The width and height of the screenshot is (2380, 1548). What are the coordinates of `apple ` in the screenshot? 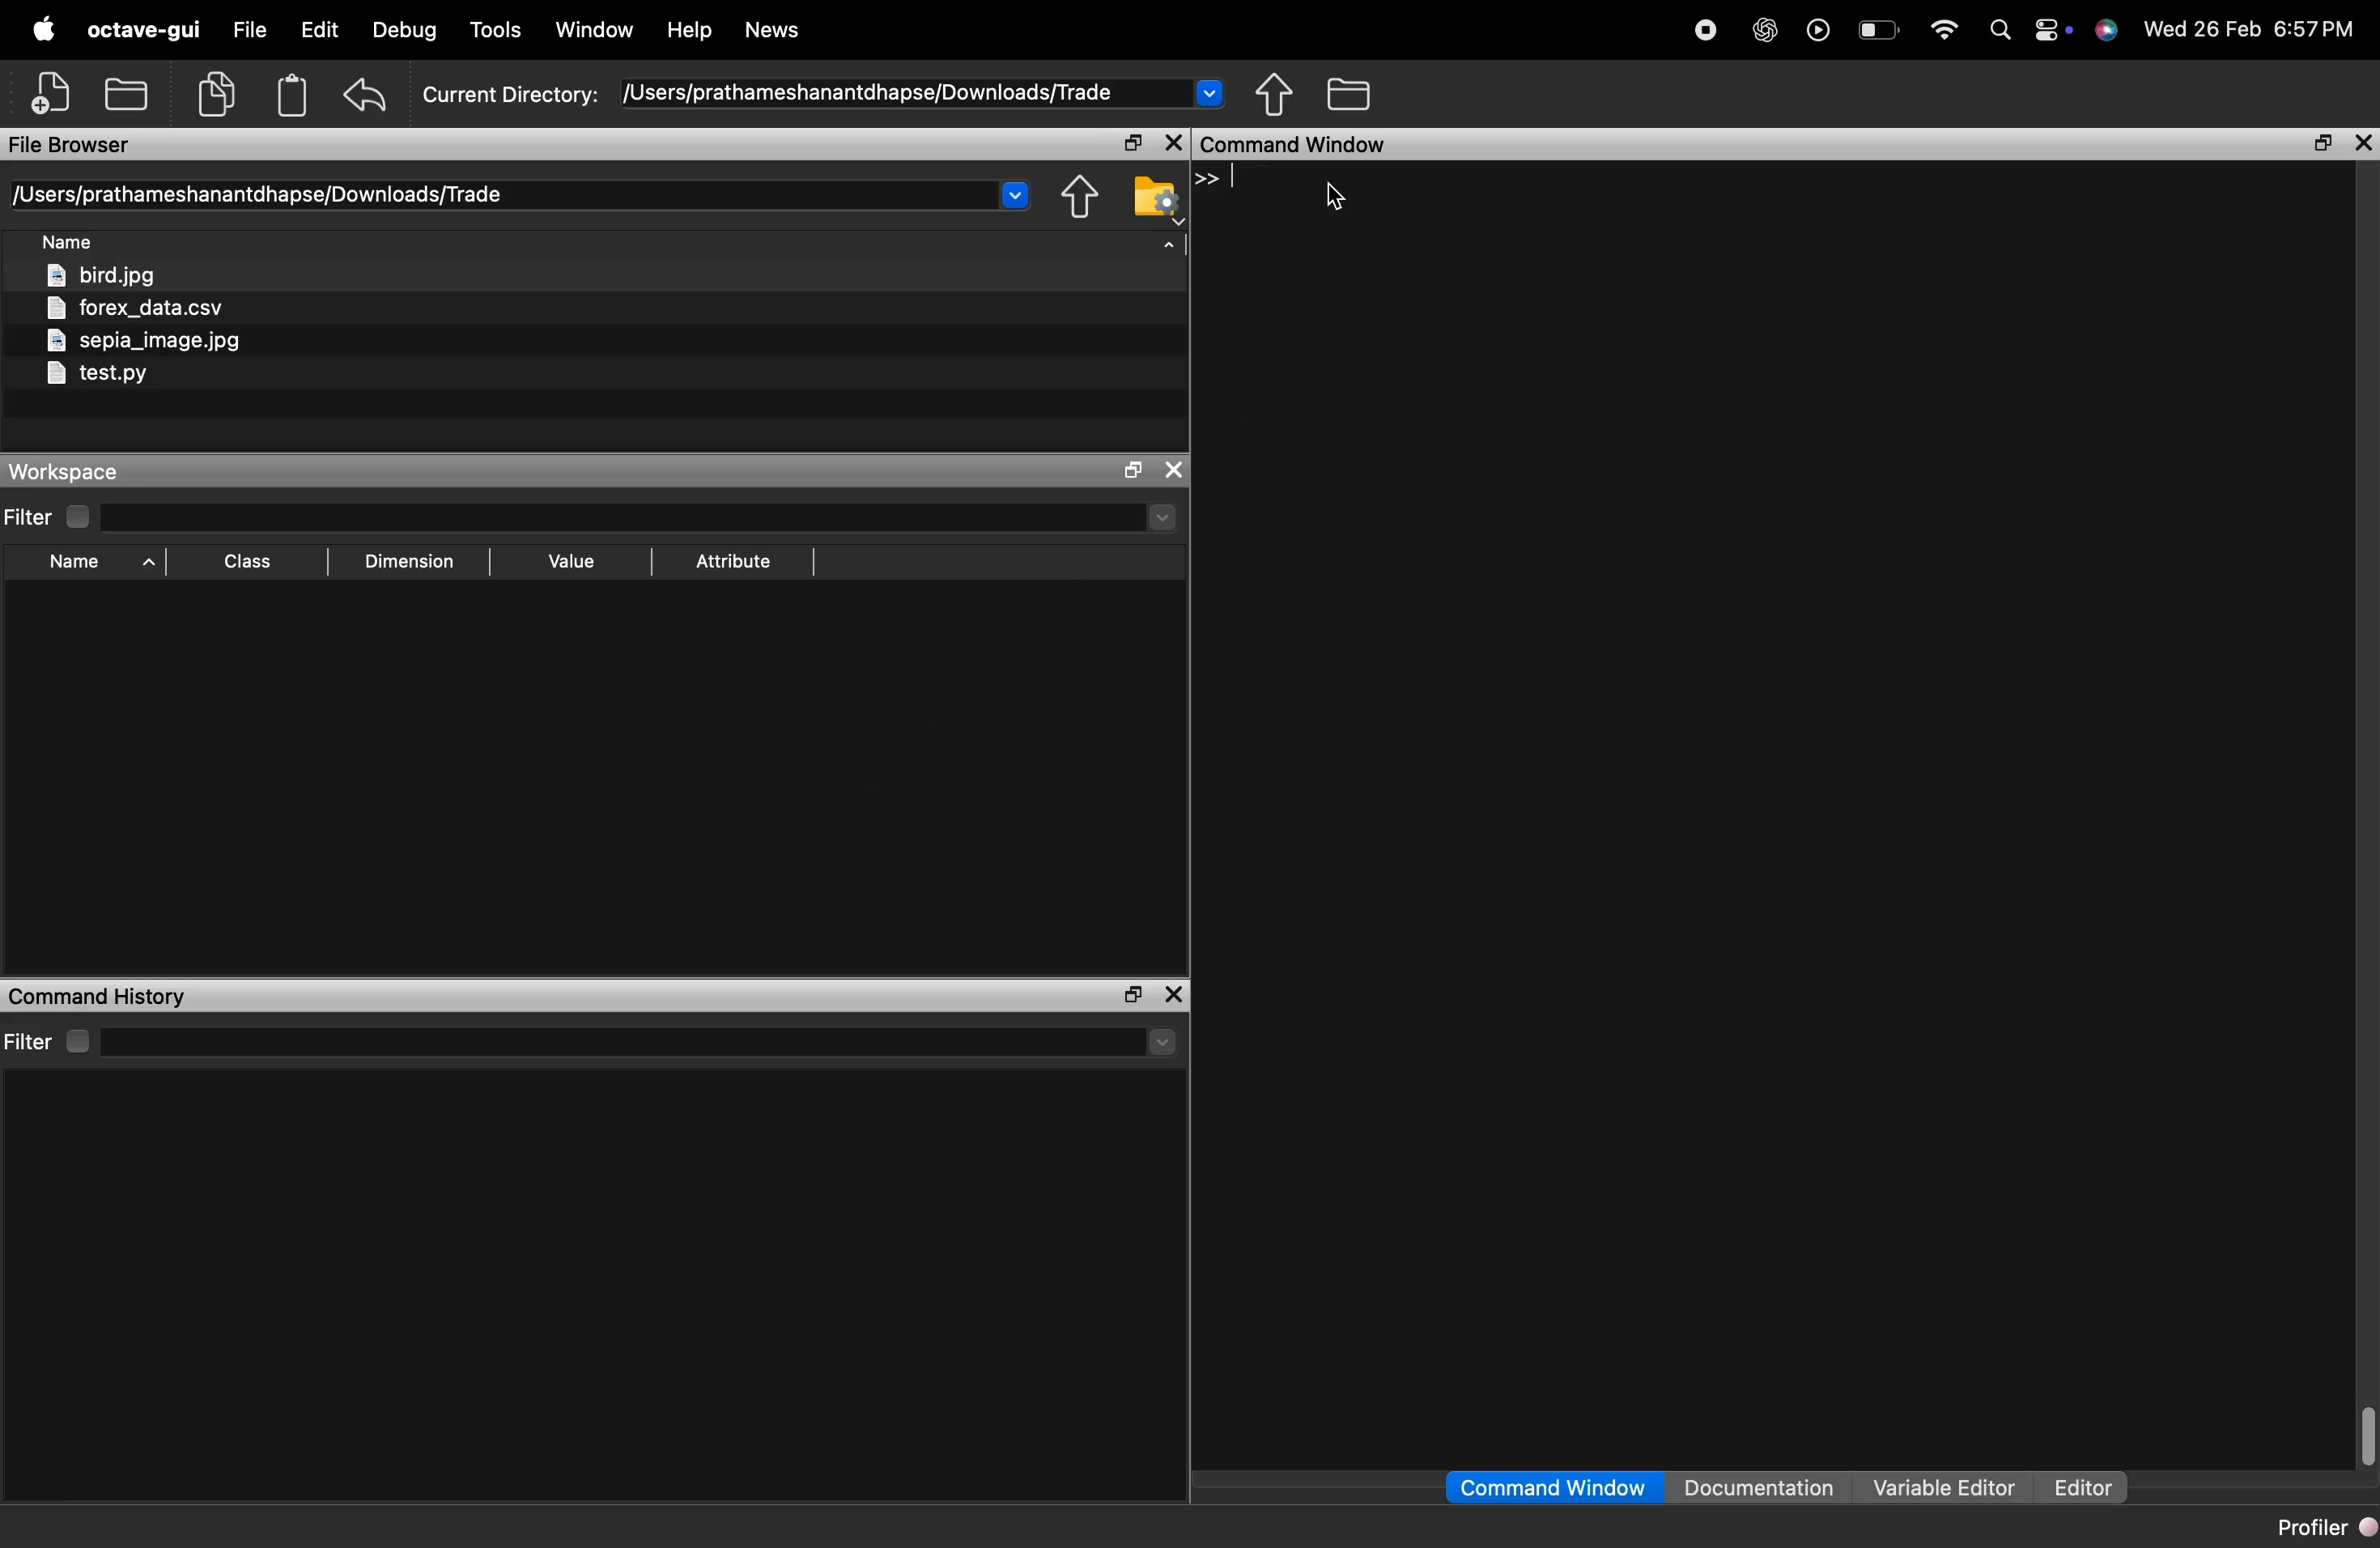 It's located at (43, 29).